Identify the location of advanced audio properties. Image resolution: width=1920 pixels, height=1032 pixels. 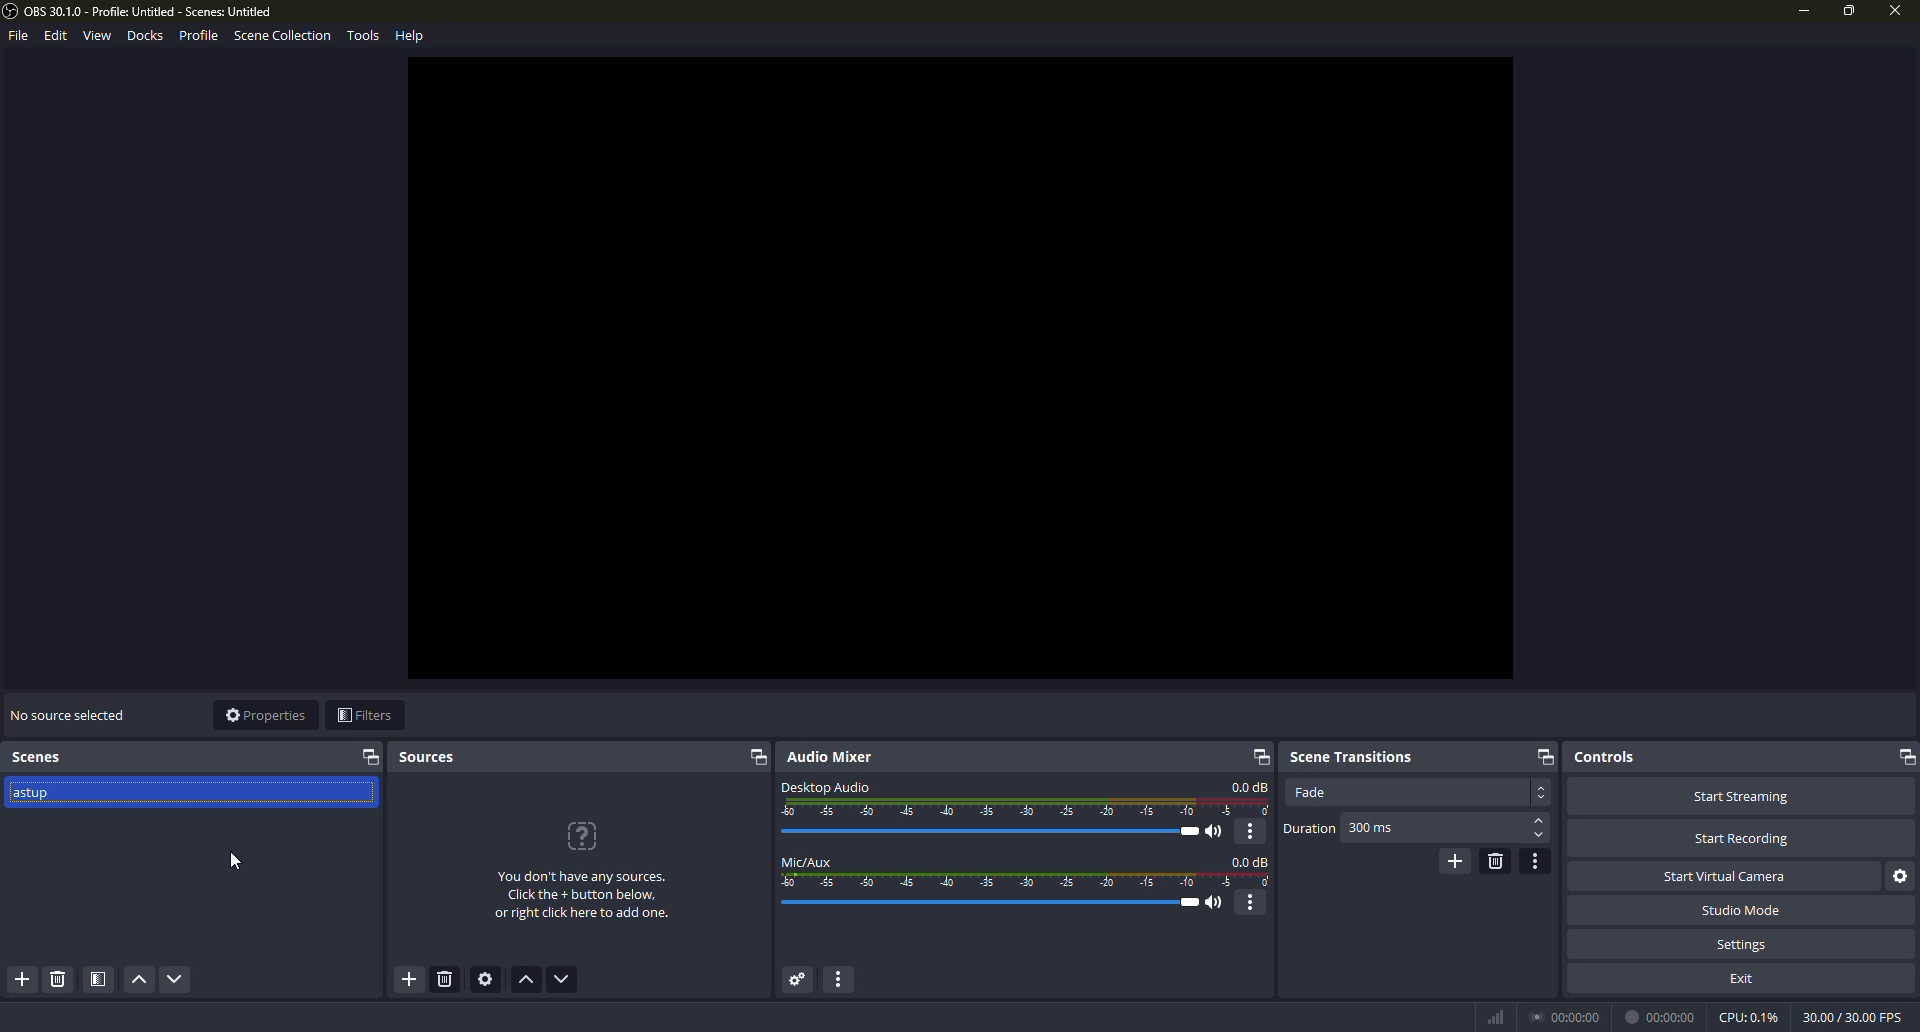
(795, 980).